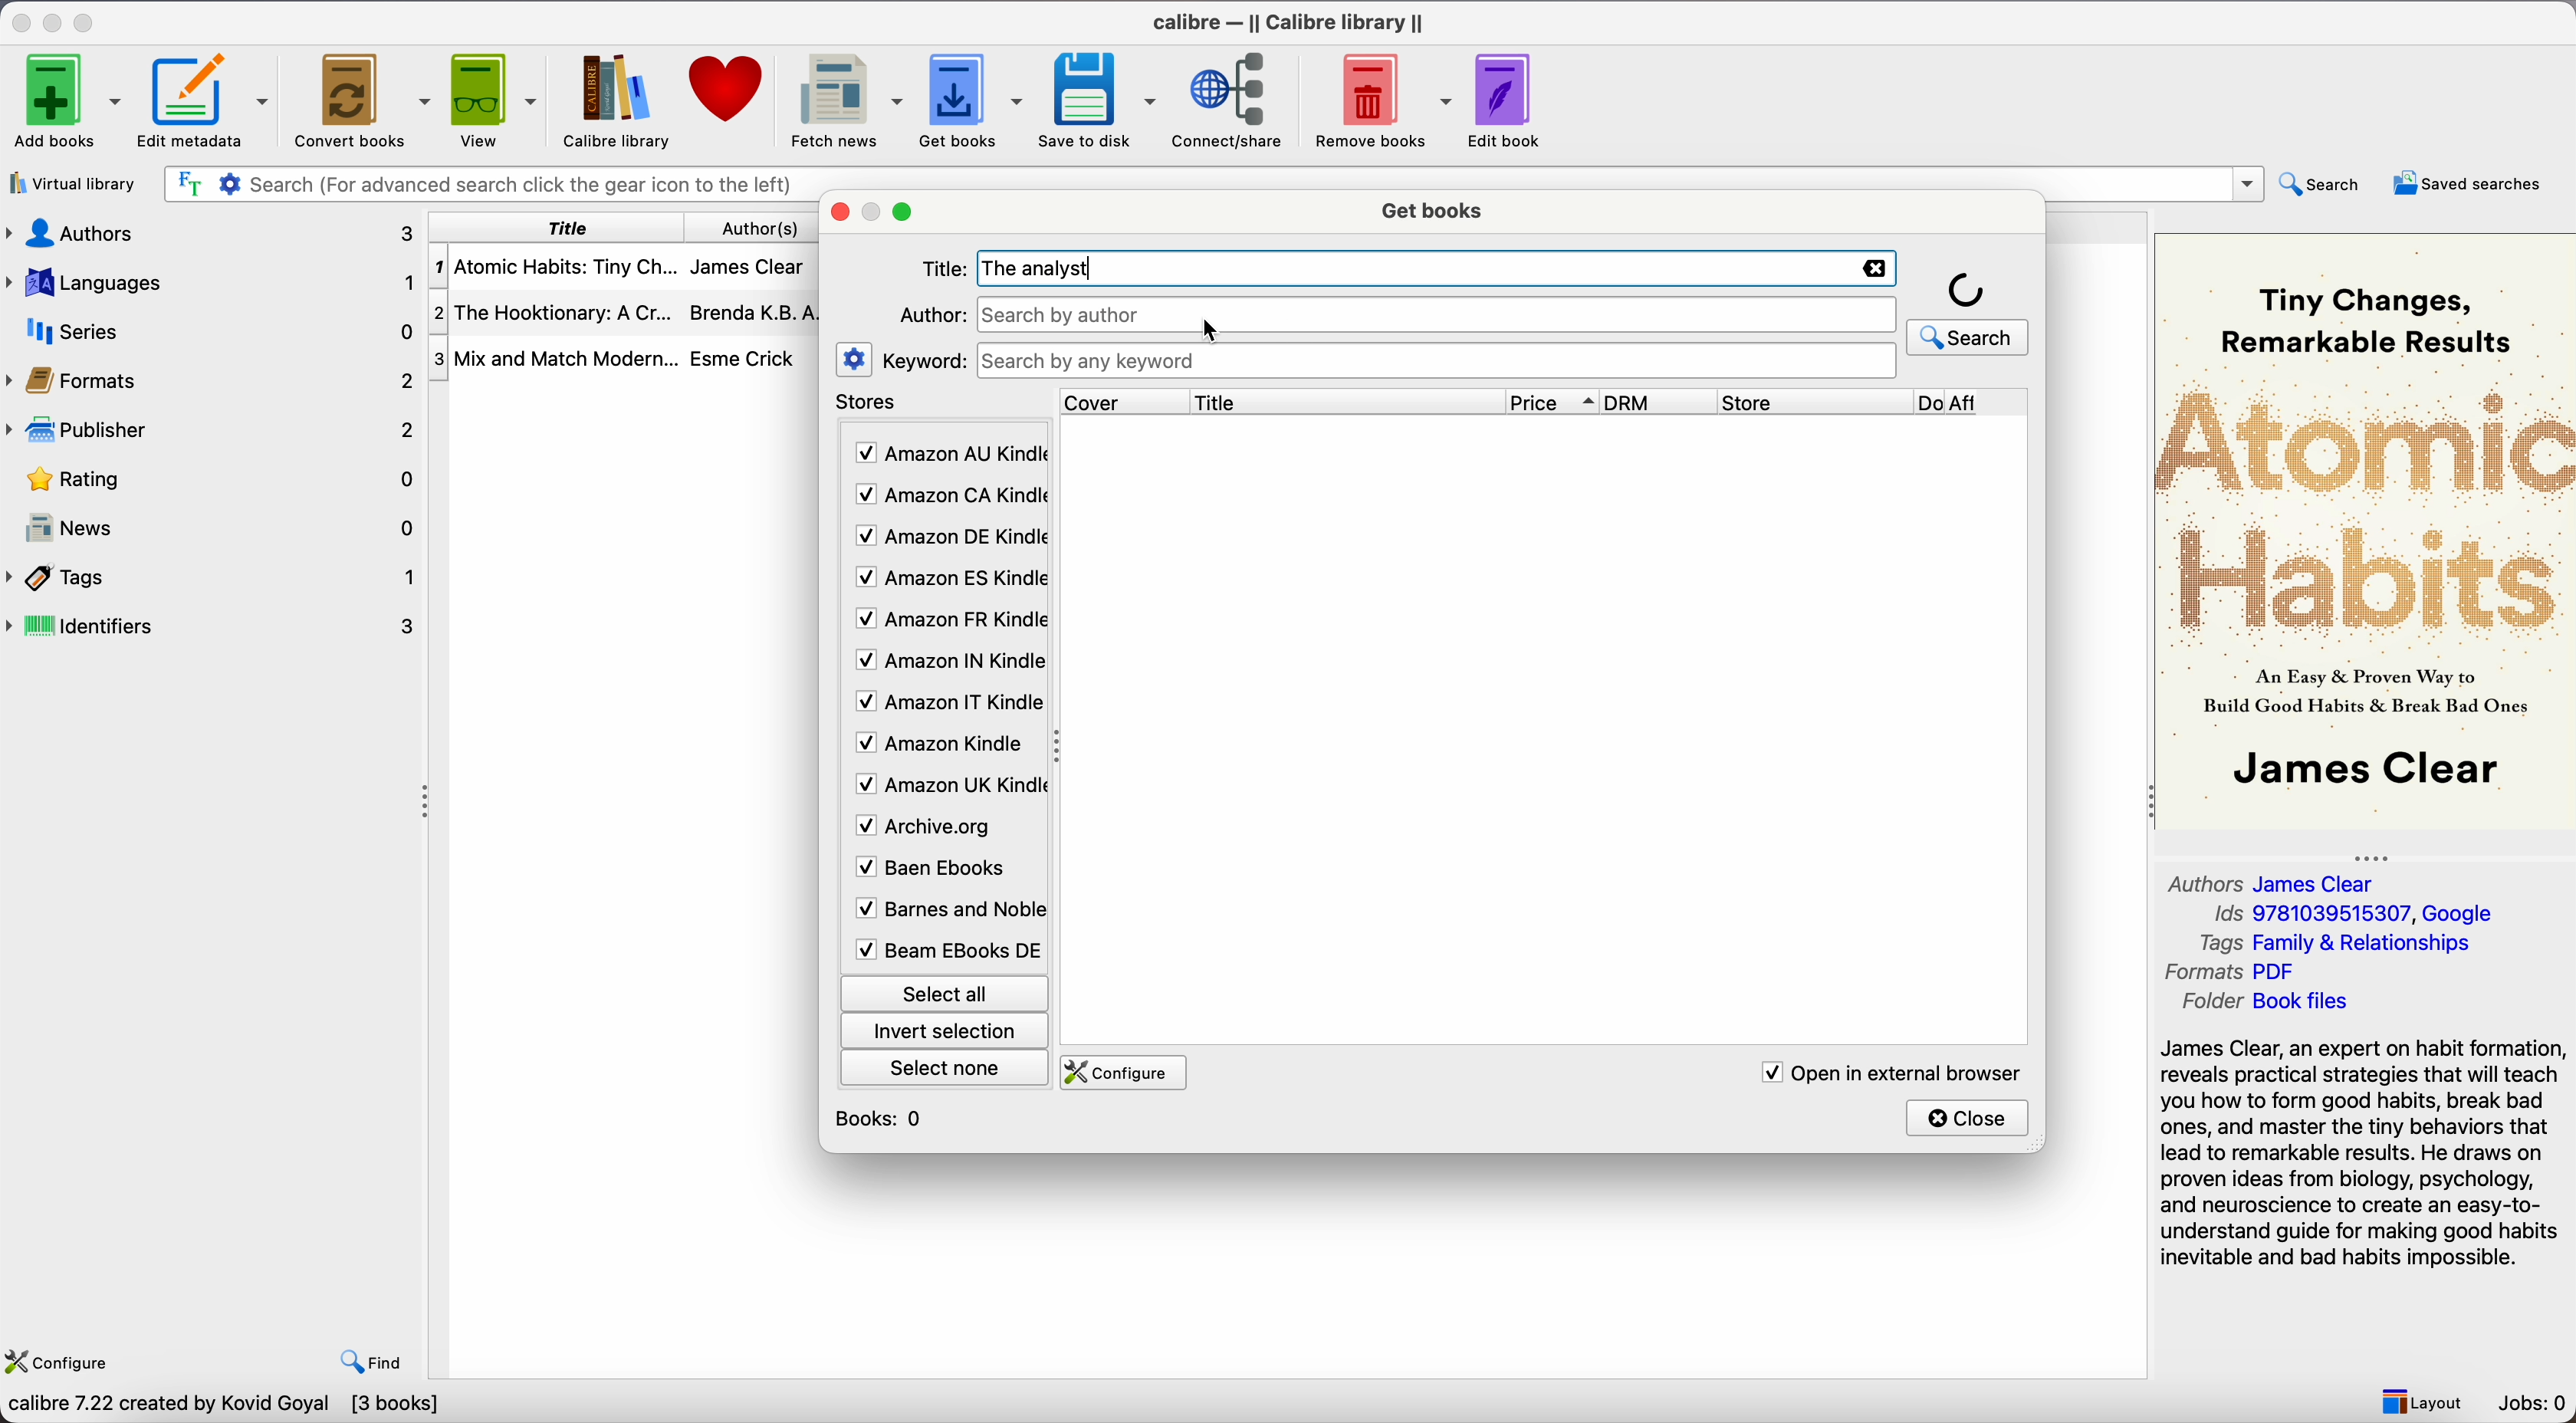 The image size is (2576, 1423). What do you see at coordinates (1969, 1117) in the screenshot?
I see `close` at bounding box center [1969, 1117].